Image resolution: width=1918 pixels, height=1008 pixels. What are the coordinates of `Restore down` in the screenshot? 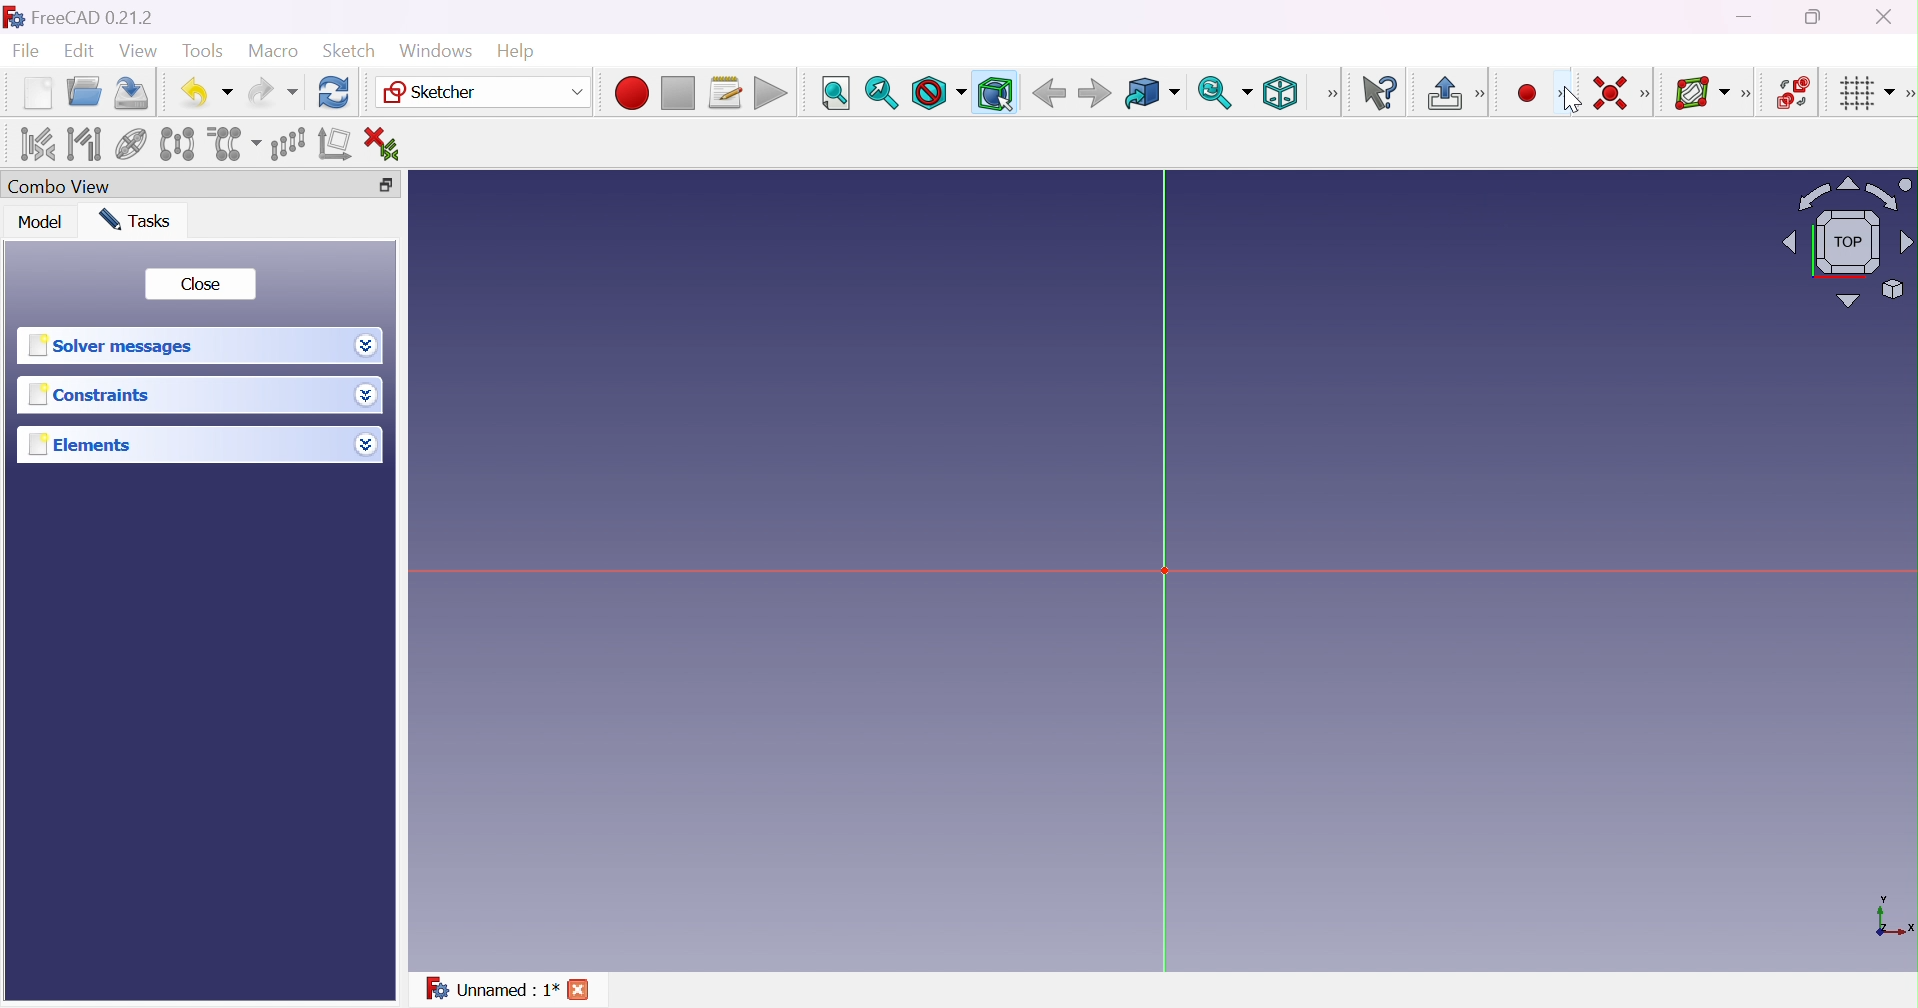 It's located at (1816, 18).